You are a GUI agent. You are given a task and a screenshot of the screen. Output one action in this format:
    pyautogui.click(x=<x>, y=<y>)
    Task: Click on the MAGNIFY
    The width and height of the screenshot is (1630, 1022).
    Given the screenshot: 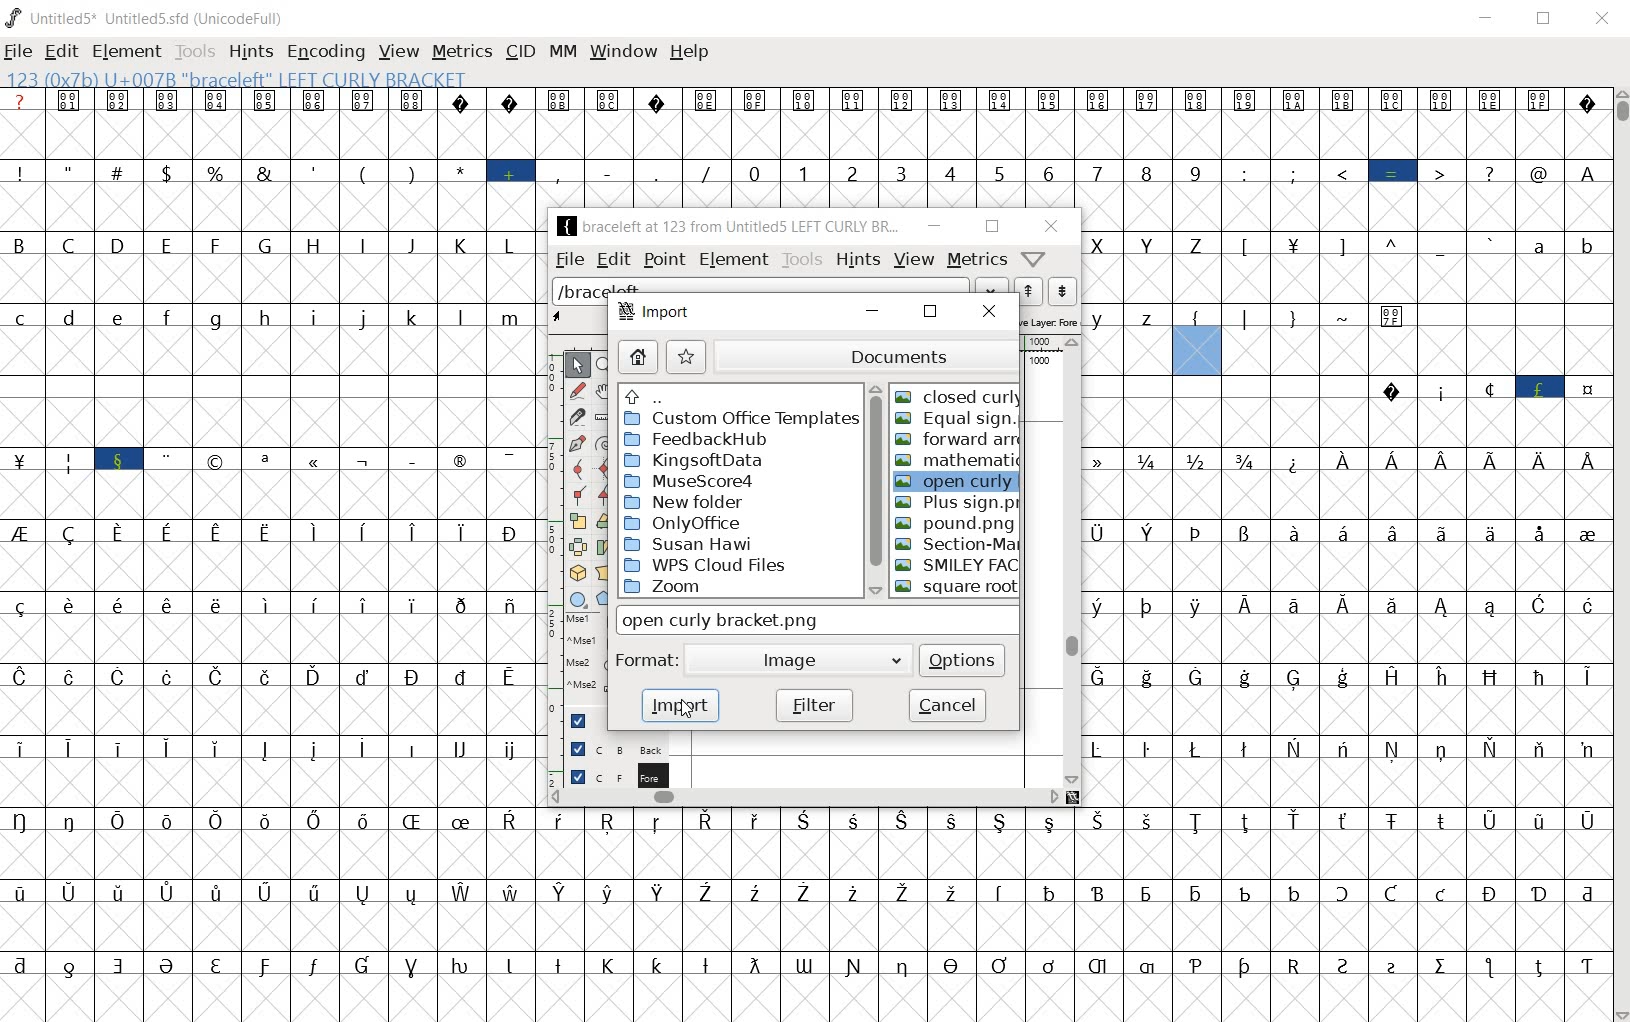 What is the action you would take?
    pyautogui.click(x=607, y=366)
    